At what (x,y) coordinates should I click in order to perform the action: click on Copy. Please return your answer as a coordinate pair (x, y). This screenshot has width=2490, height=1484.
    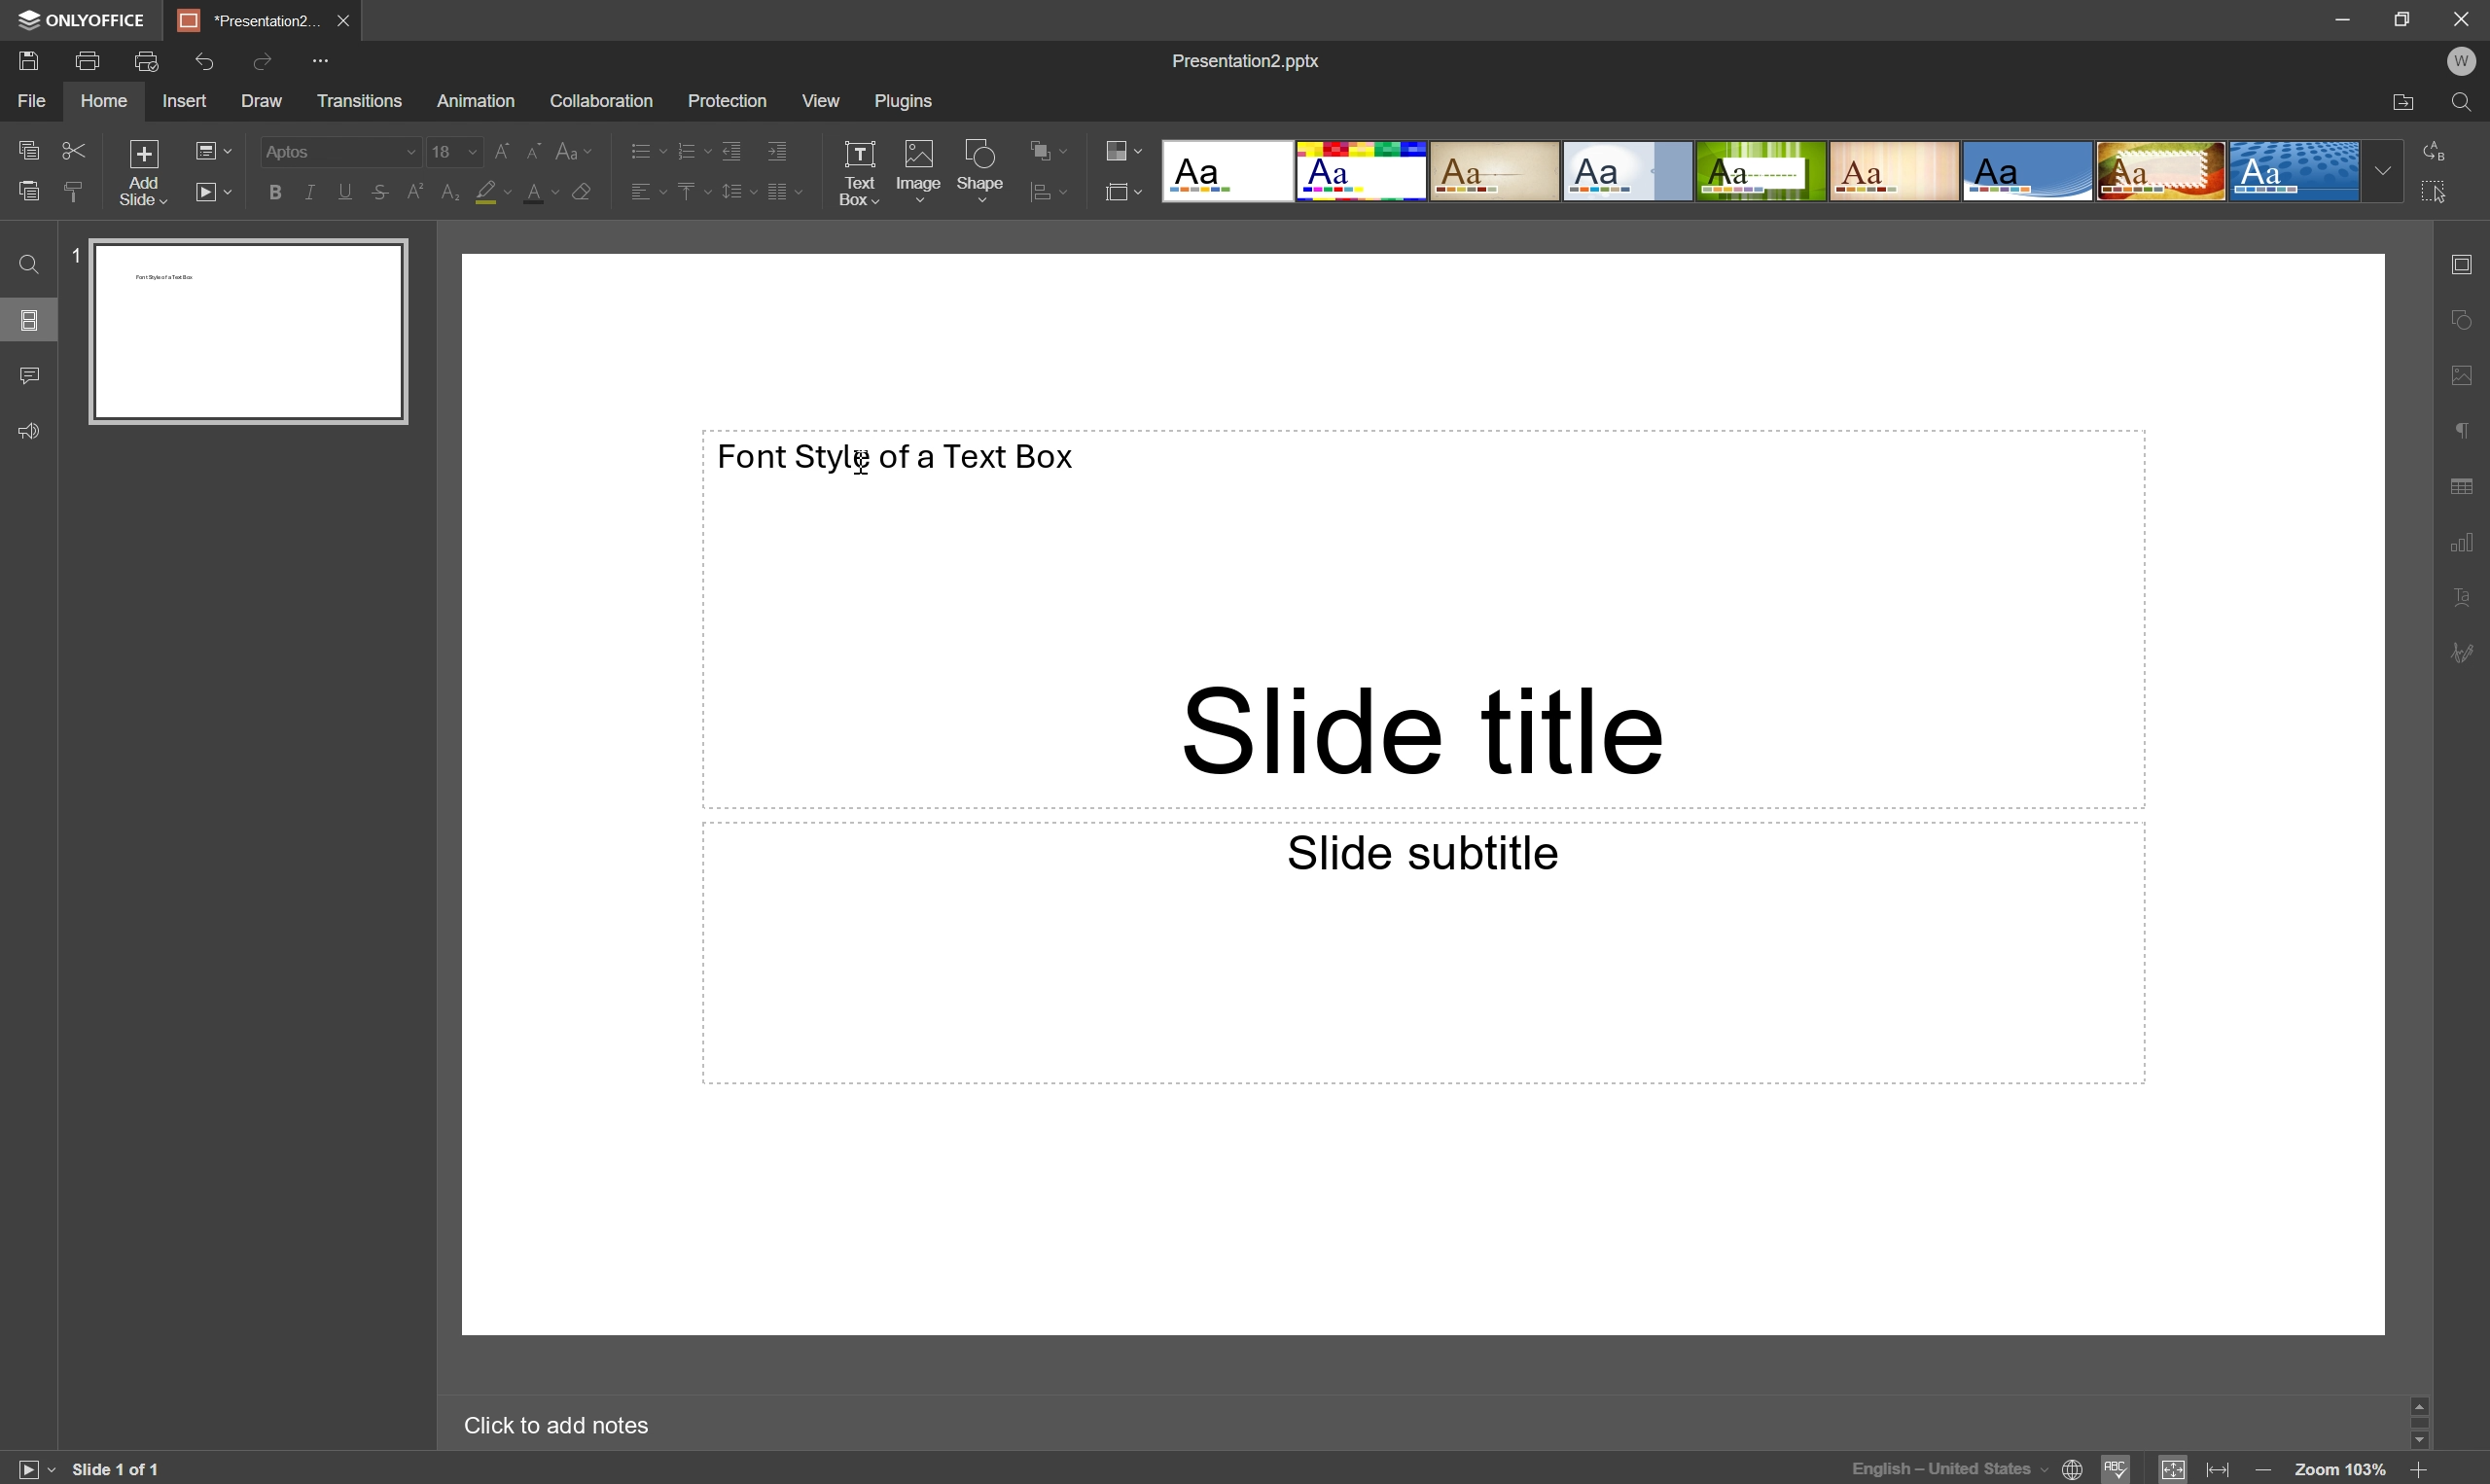
    Looking at the image, I should click on (30, 148).